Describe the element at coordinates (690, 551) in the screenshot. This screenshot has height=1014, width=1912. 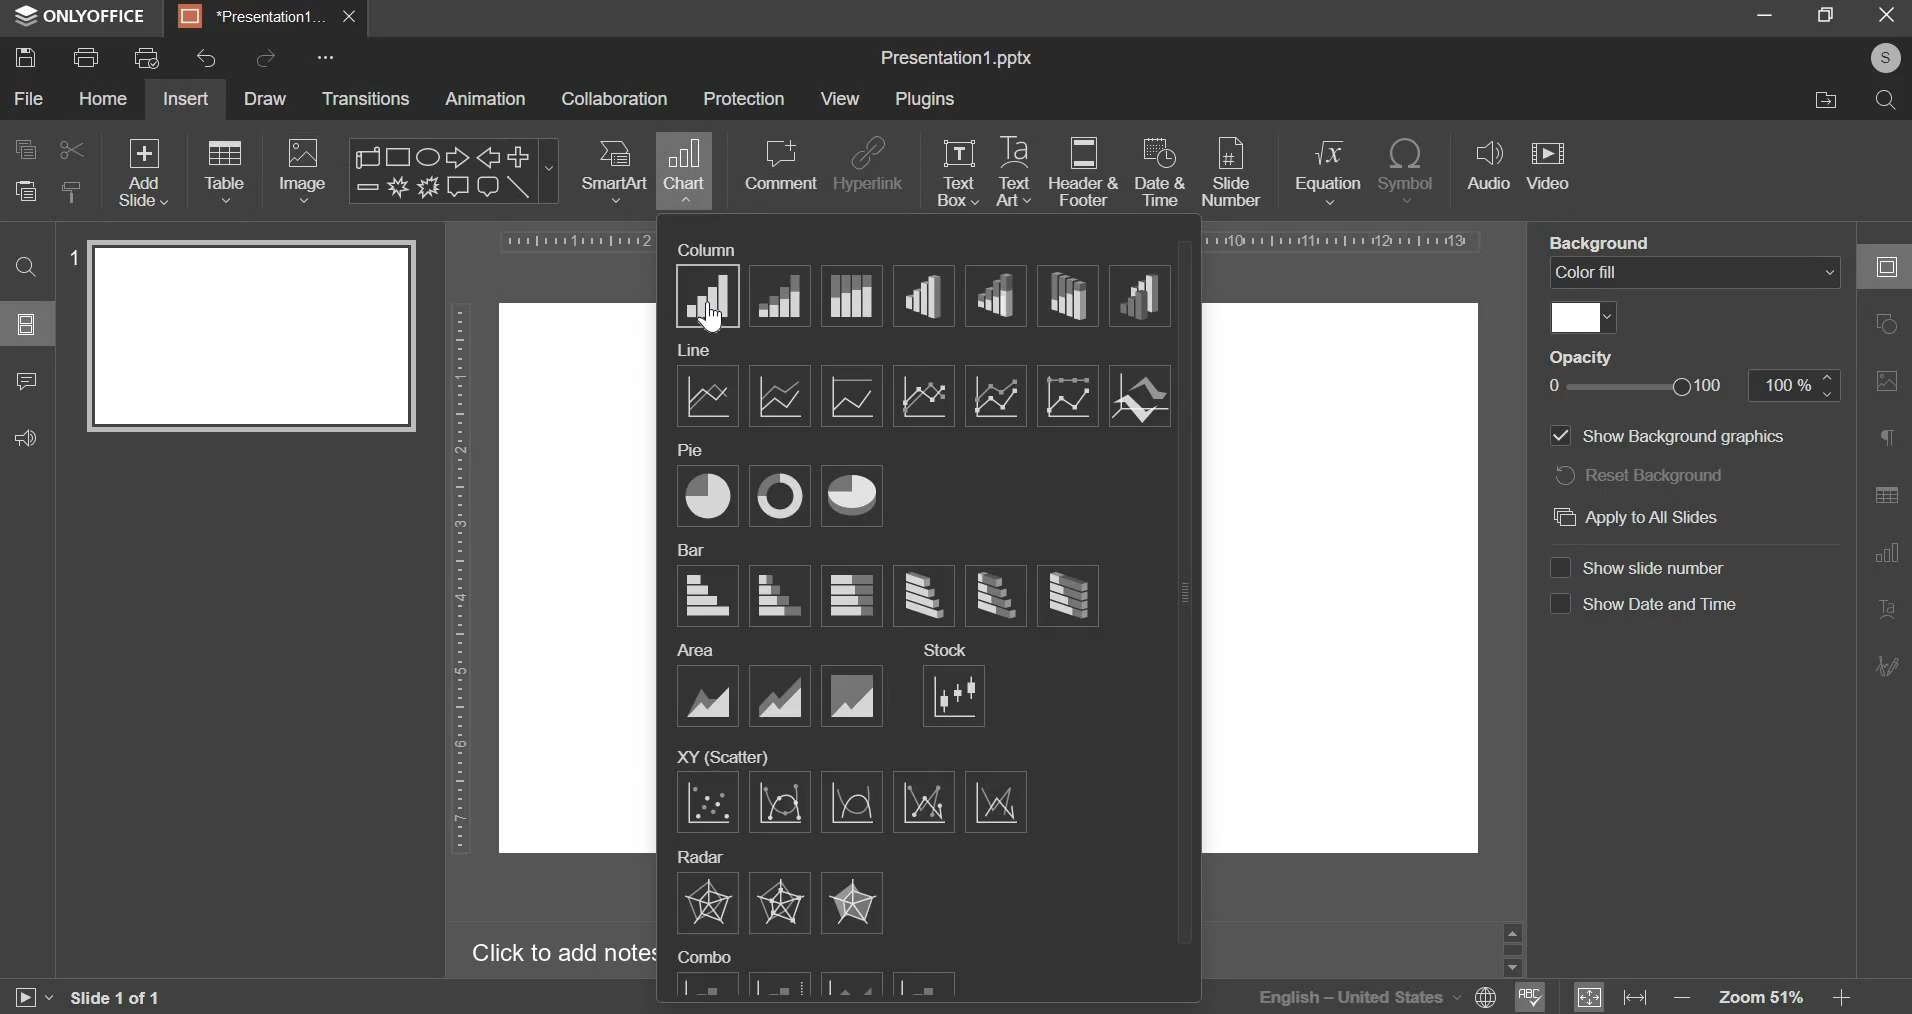
I see `bar` at that location.